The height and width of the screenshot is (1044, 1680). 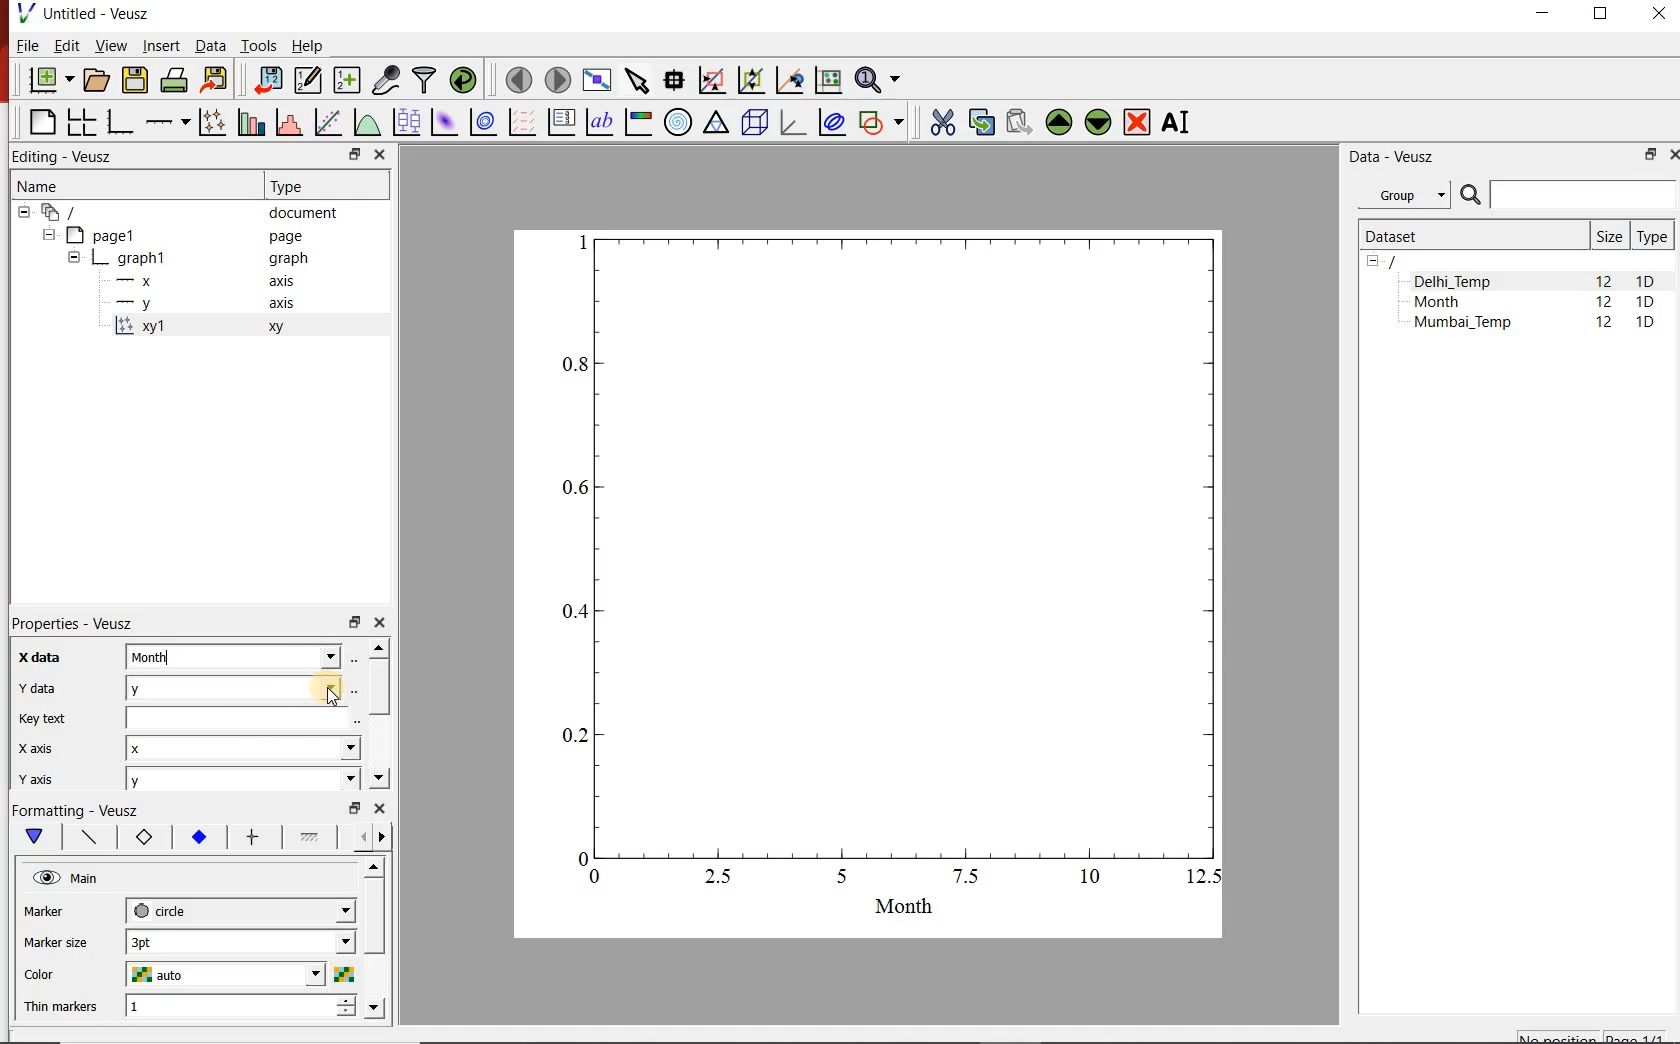 What do you see at coordinates (248, 123) in the screenshot?
I see `plot bar charts` at bounding box center [248, 123].